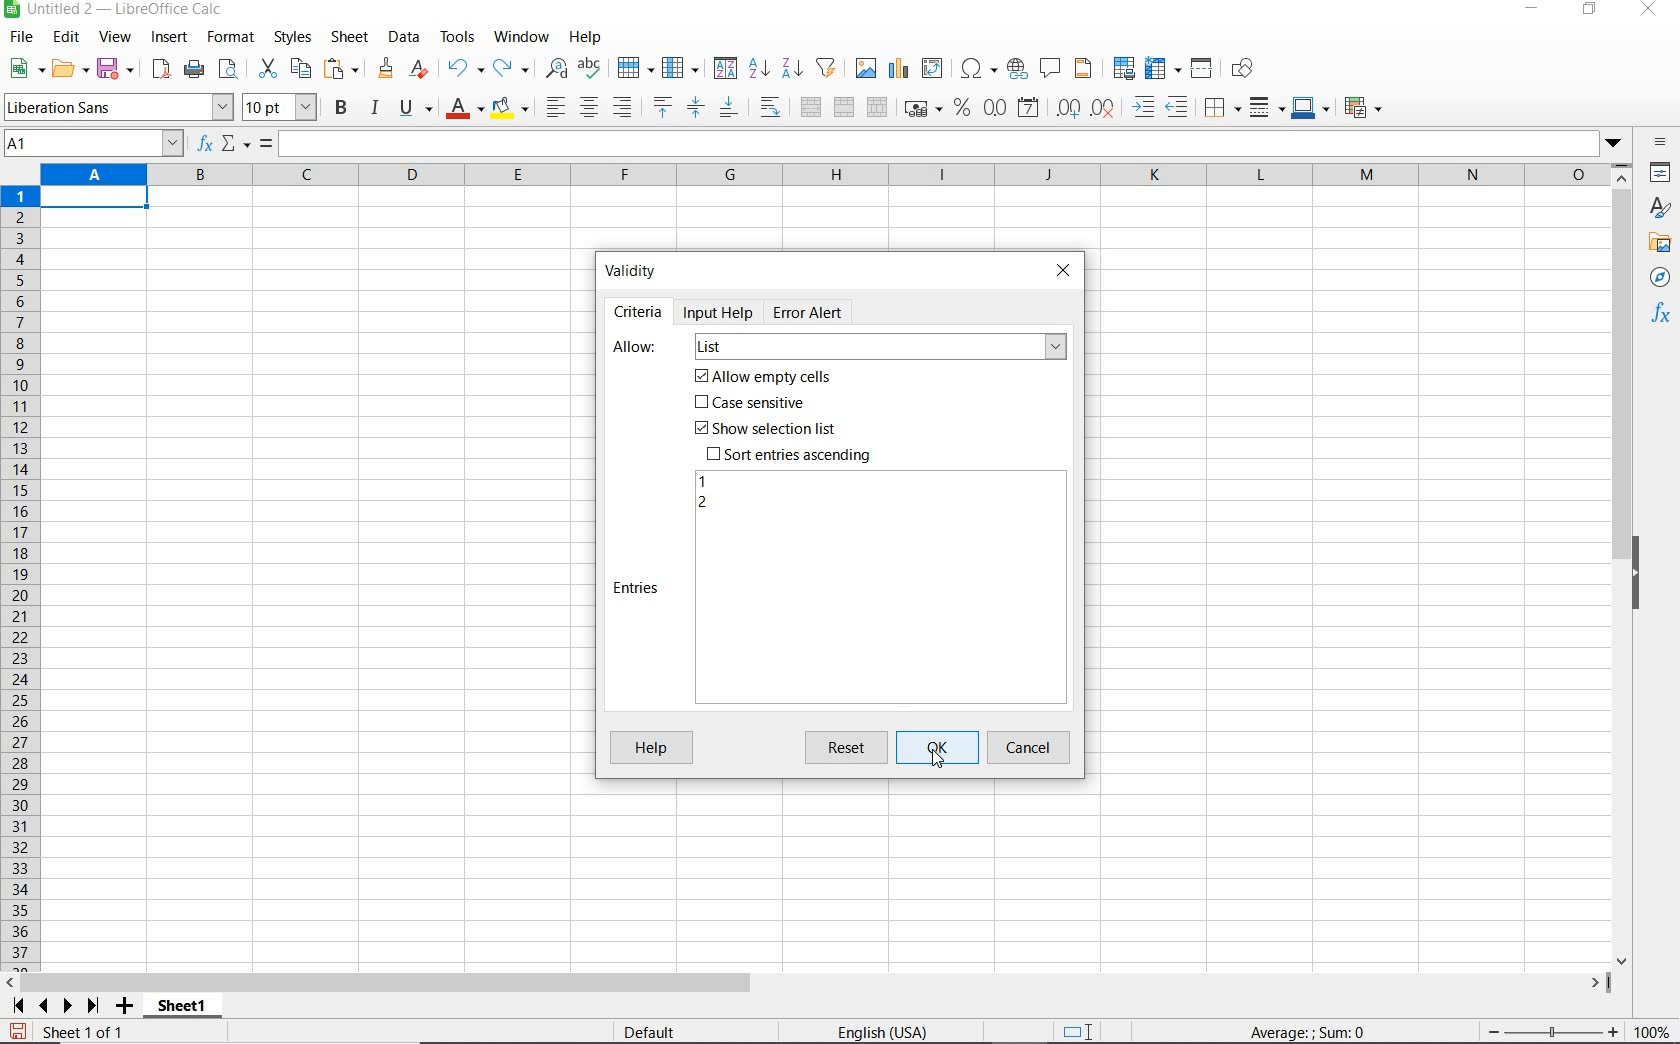  Describe the element at coordinates (194, 68) in the screenshot. I see `print` at that location.